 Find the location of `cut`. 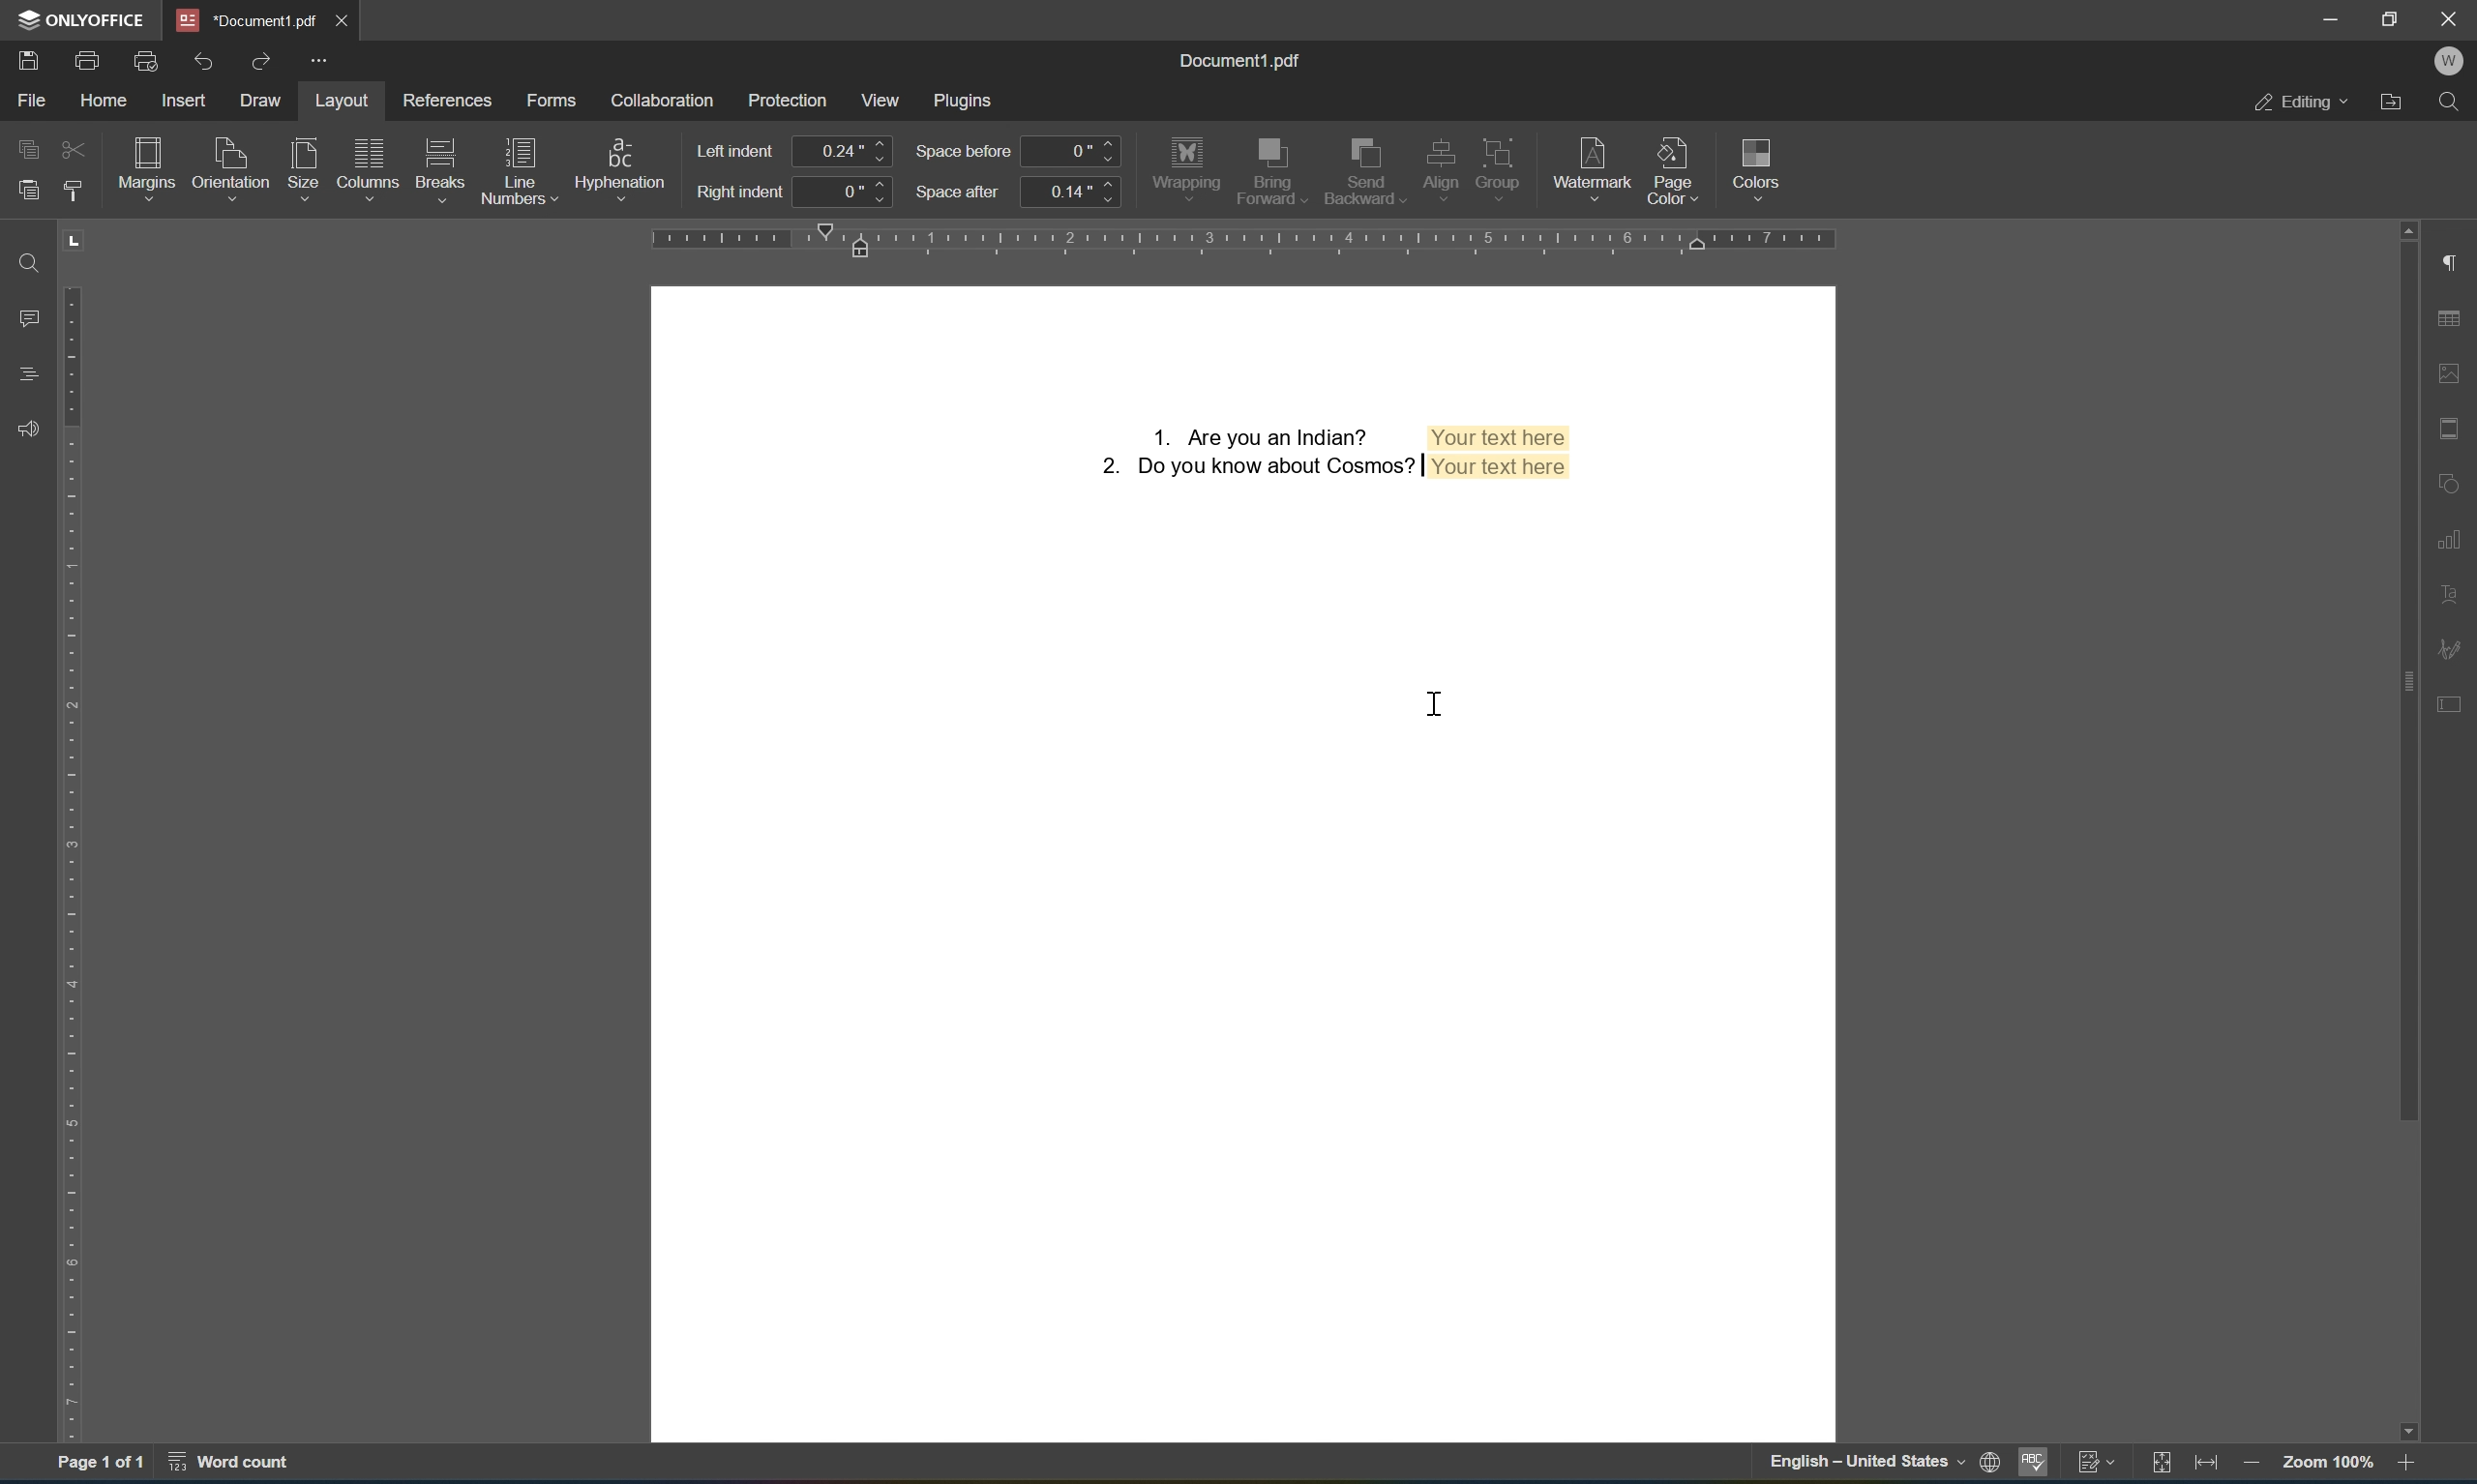

cut is located at coordinates (72, 148).